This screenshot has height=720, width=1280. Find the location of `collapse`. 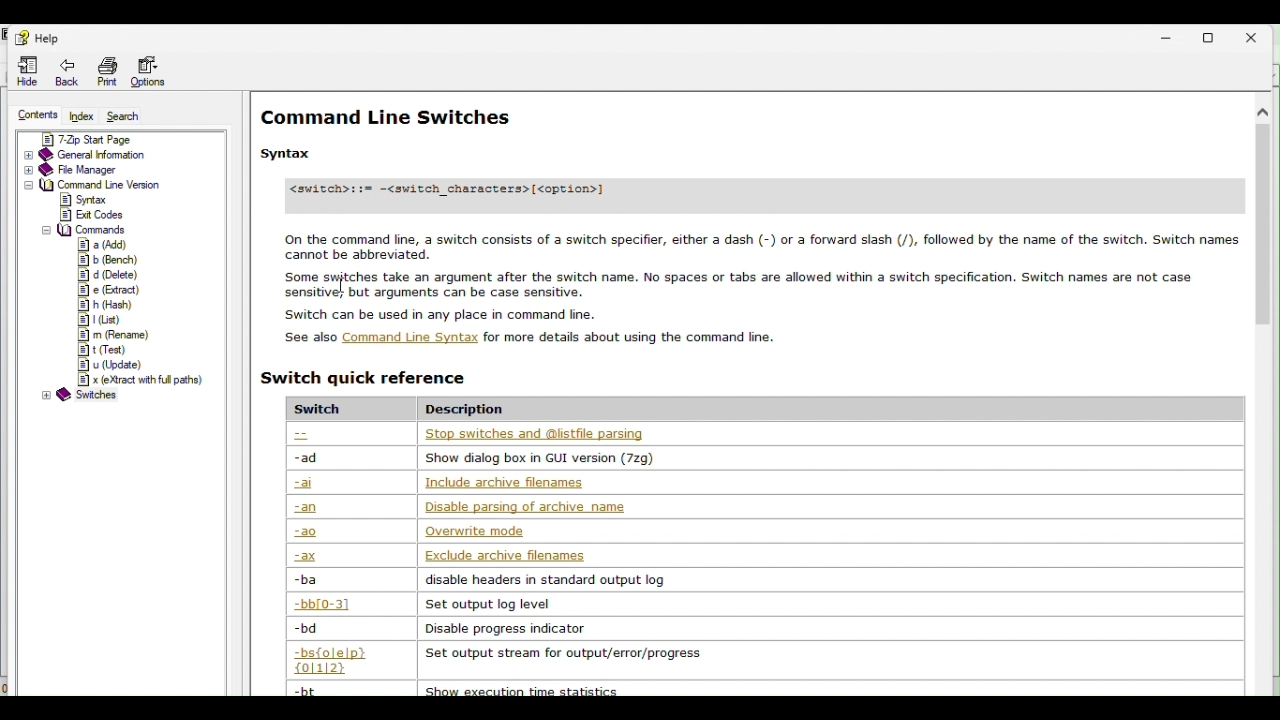

collapse is located at coordinates (43, 232).